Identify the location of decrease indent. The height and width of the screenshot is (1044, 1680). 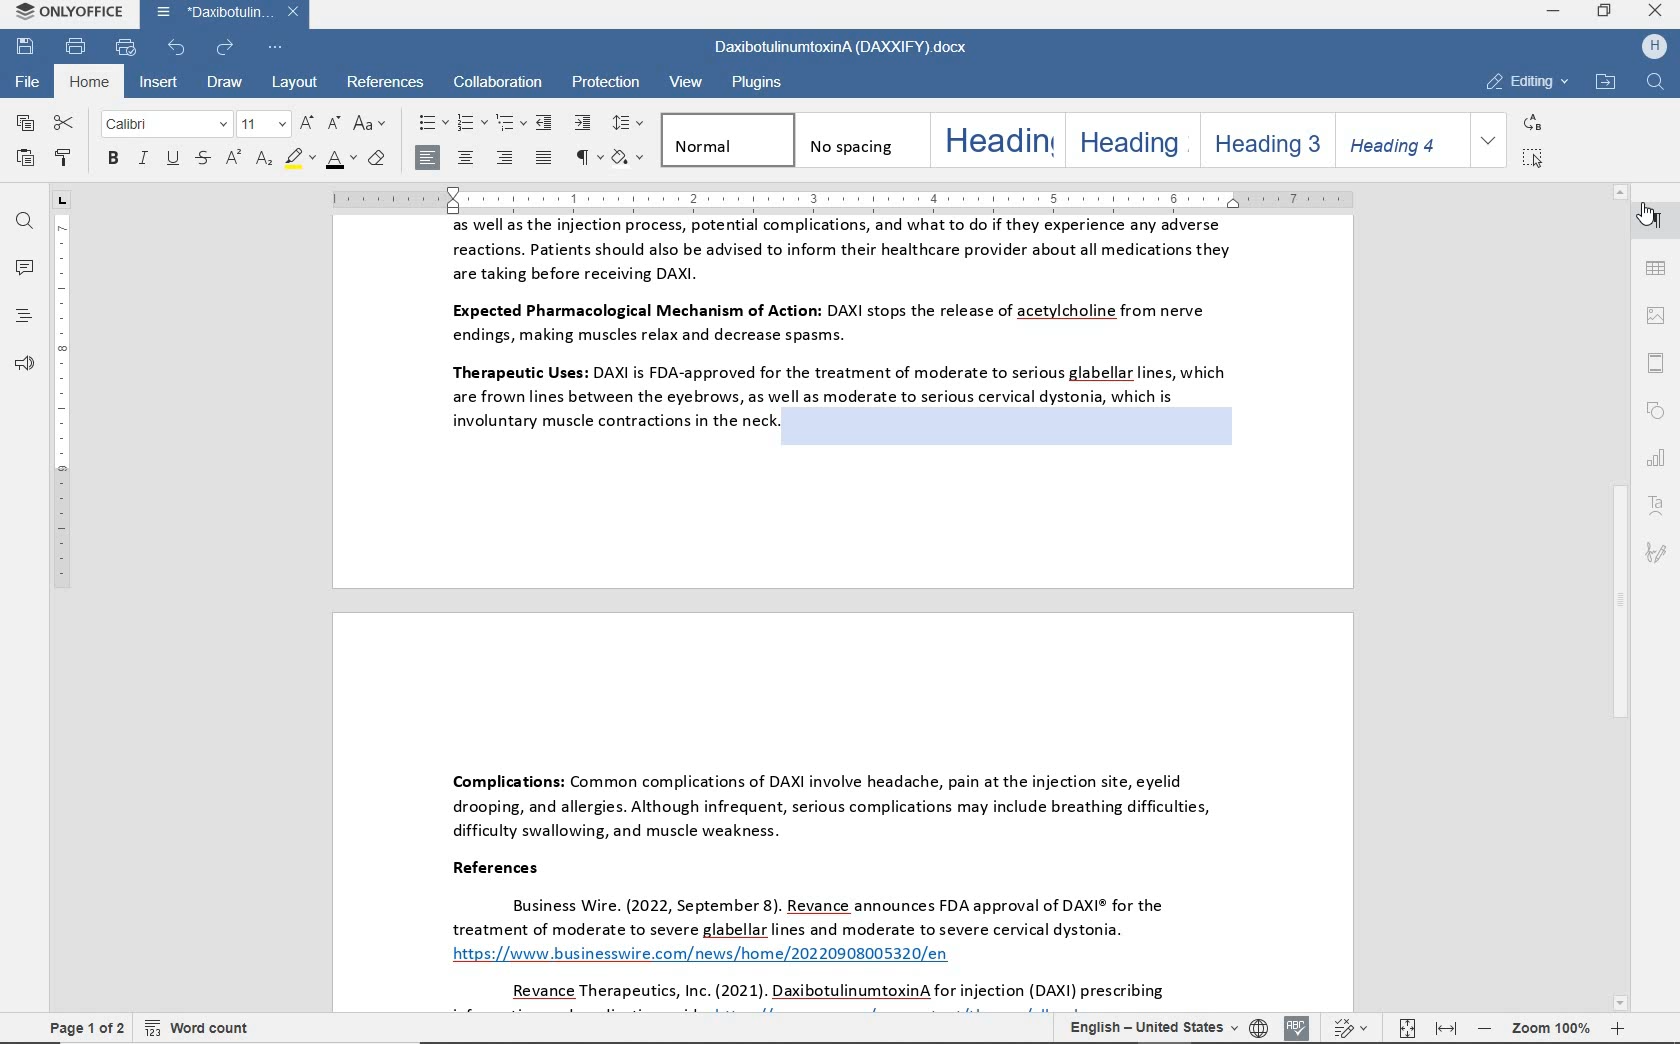
(547, 122).